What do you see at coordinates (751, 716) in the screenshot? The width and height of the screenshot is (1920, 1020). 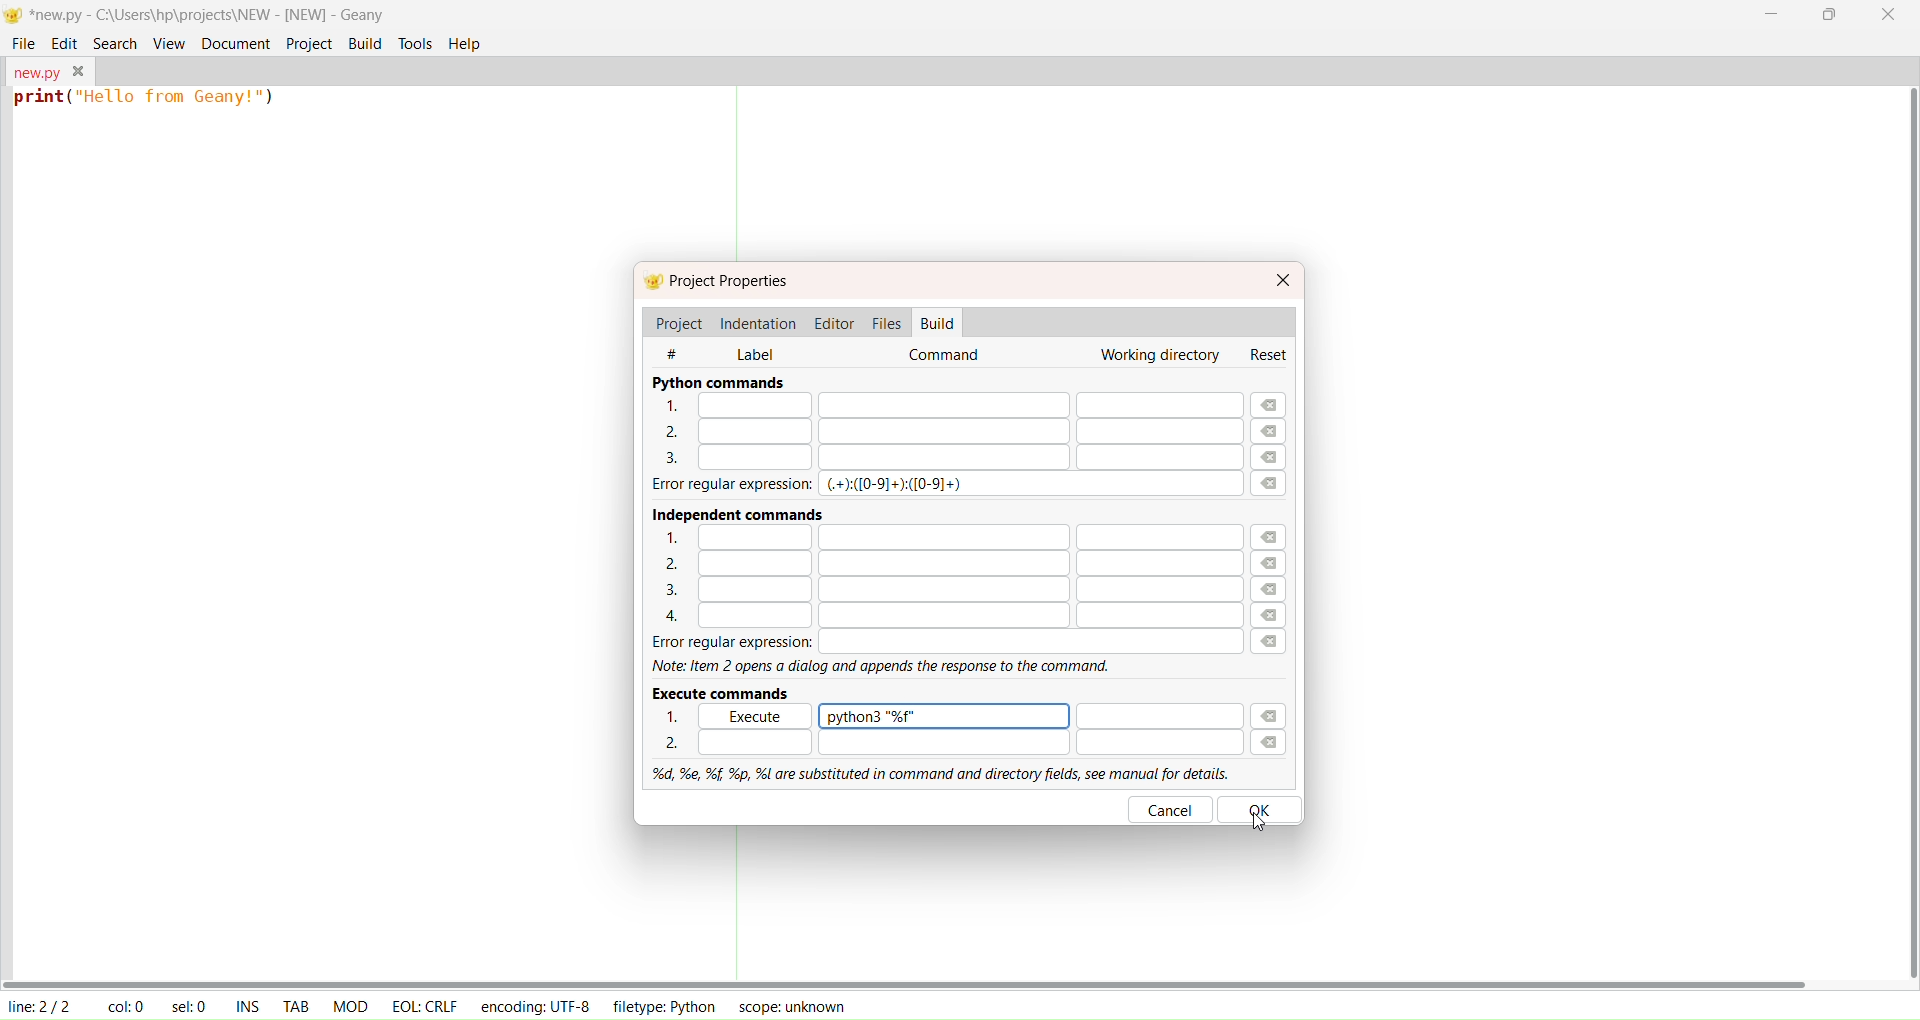 I see `execute` at bounding box center [751, 716].